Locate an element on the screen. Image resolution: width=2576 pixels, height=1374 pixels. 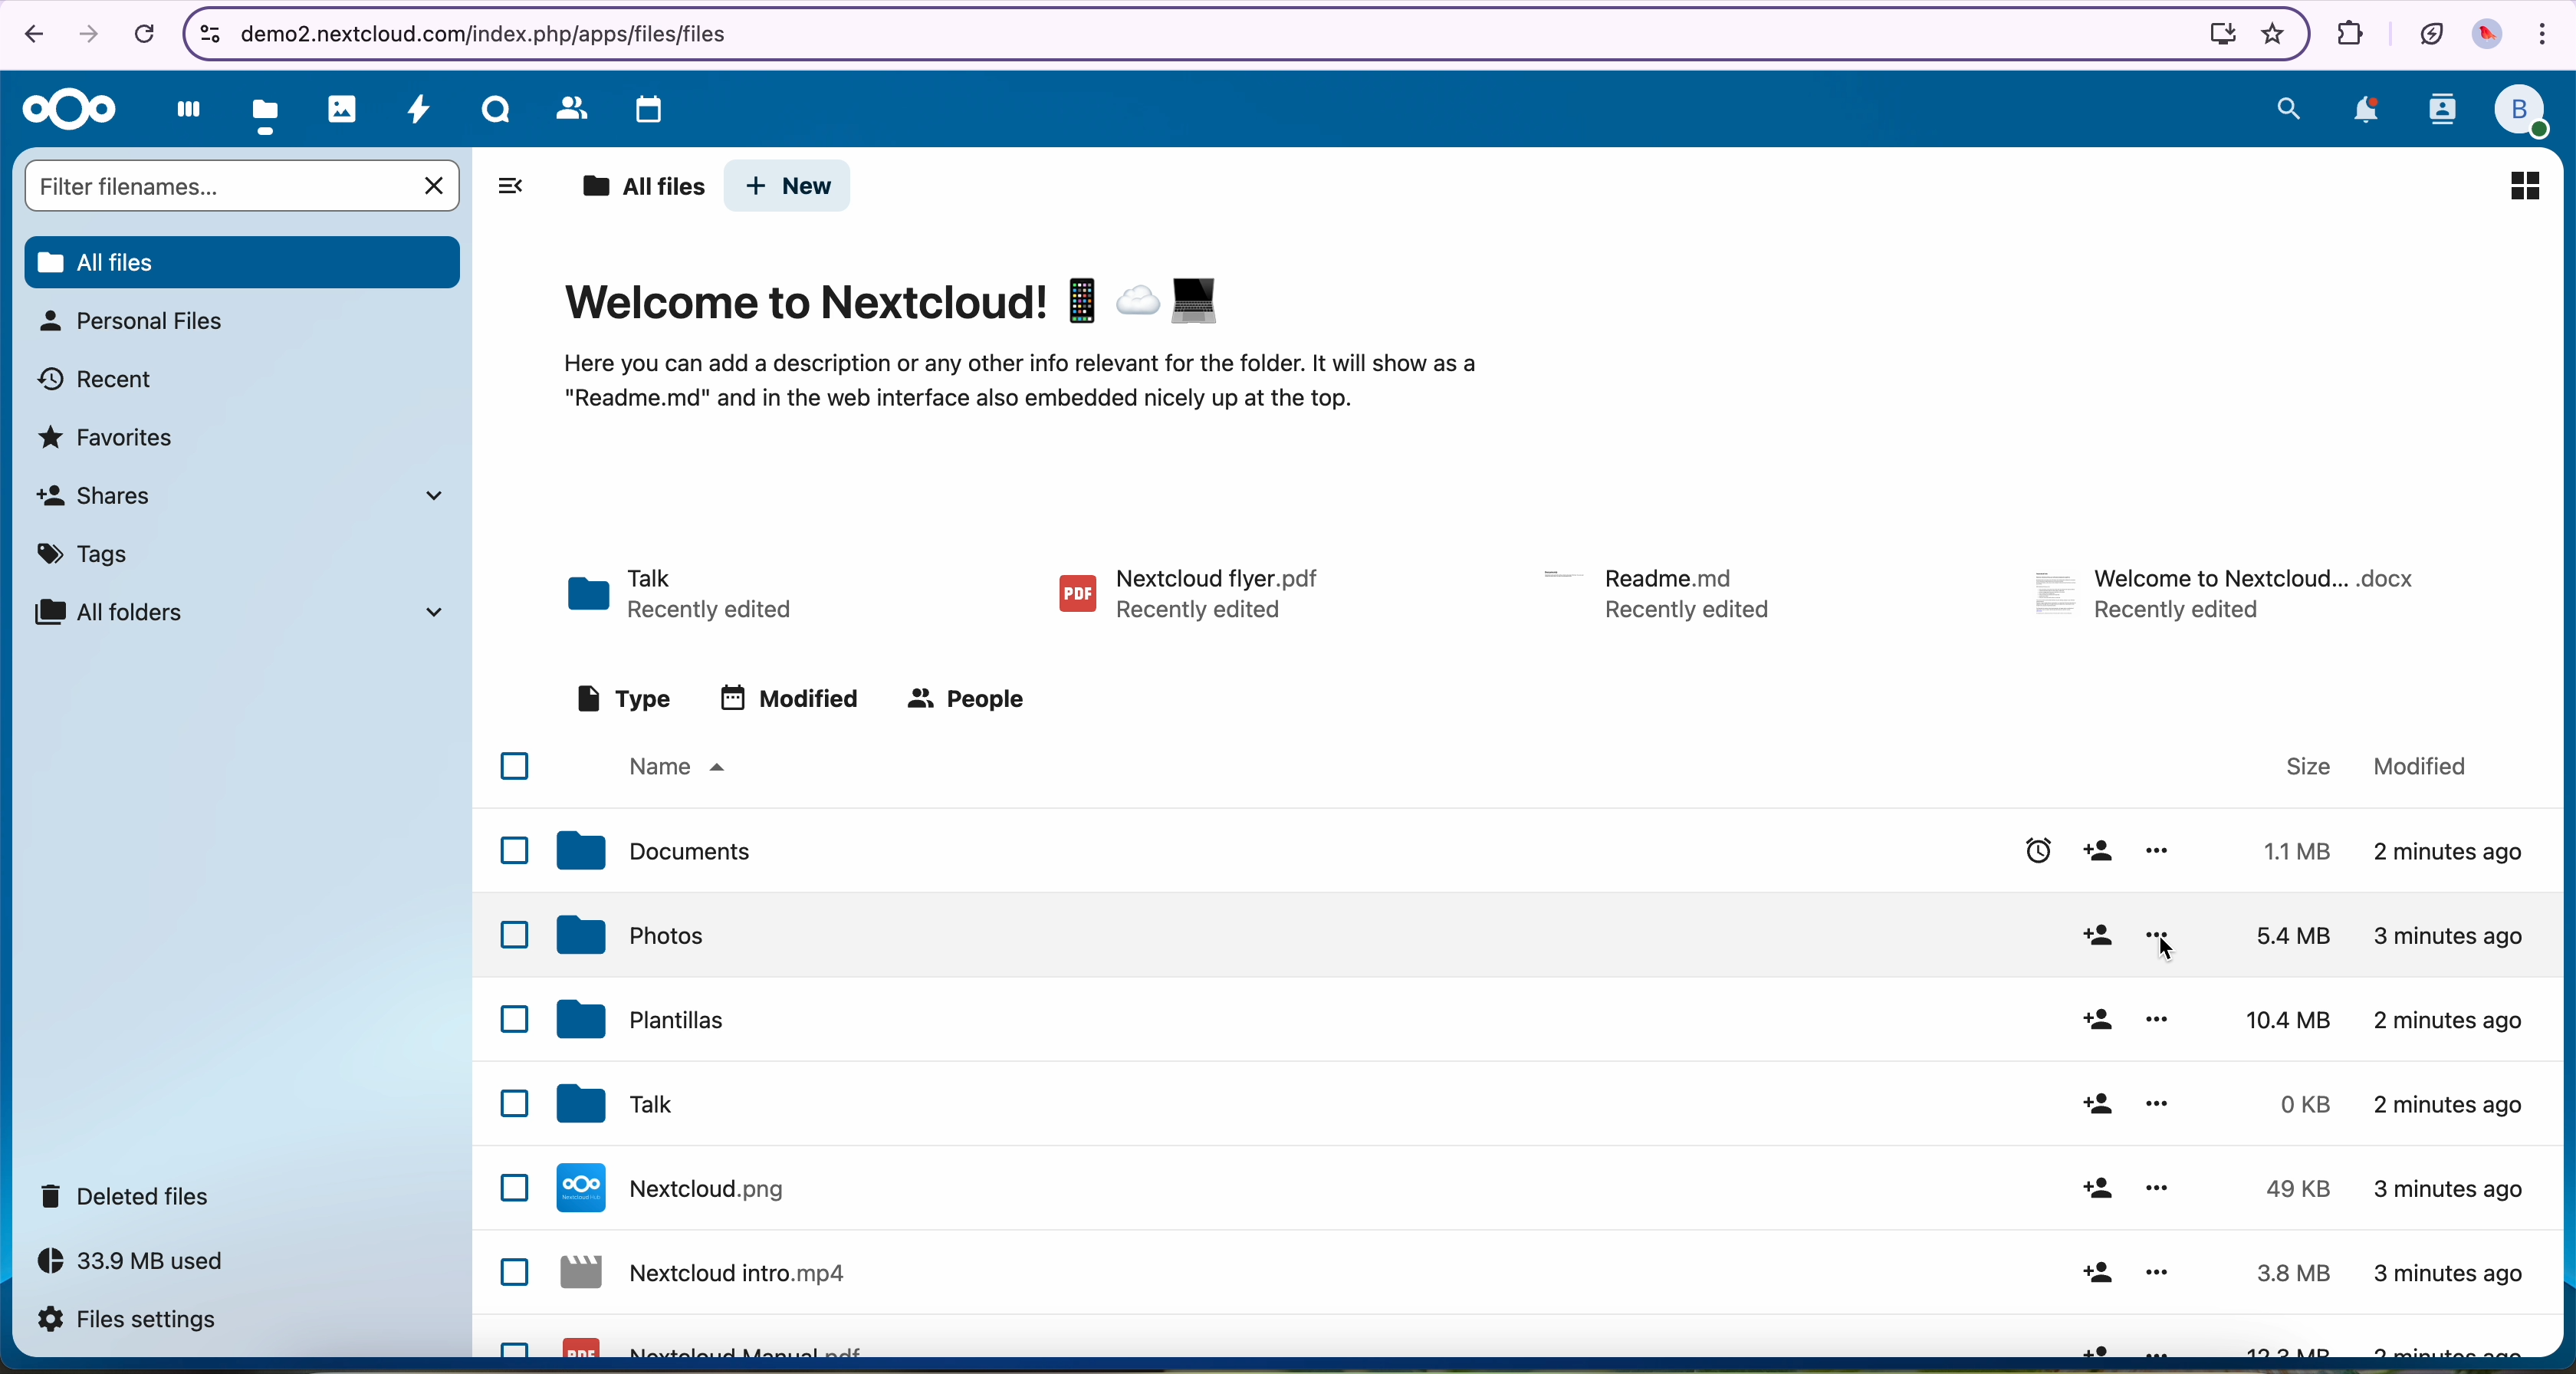
search bar is located at coordinates (238, 184).